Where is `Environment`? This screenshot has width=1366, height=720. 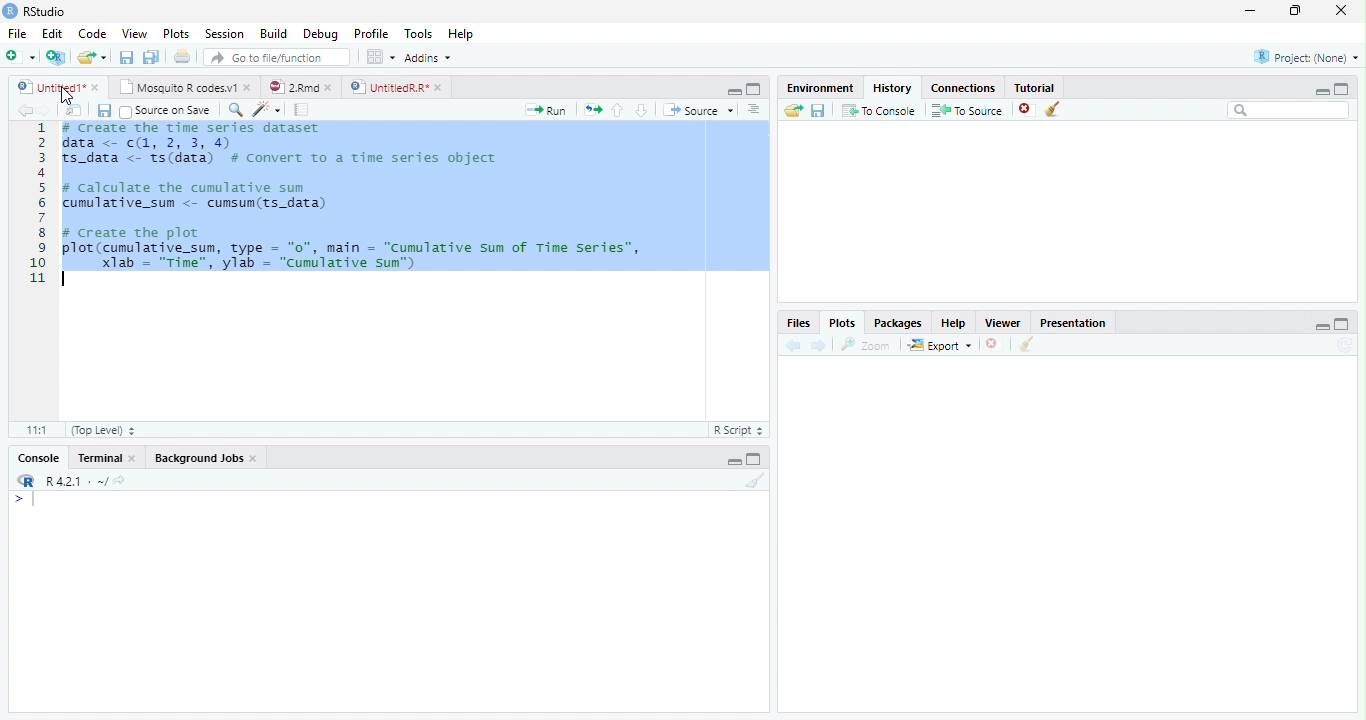
Environment is located at coordinates (820, 87).